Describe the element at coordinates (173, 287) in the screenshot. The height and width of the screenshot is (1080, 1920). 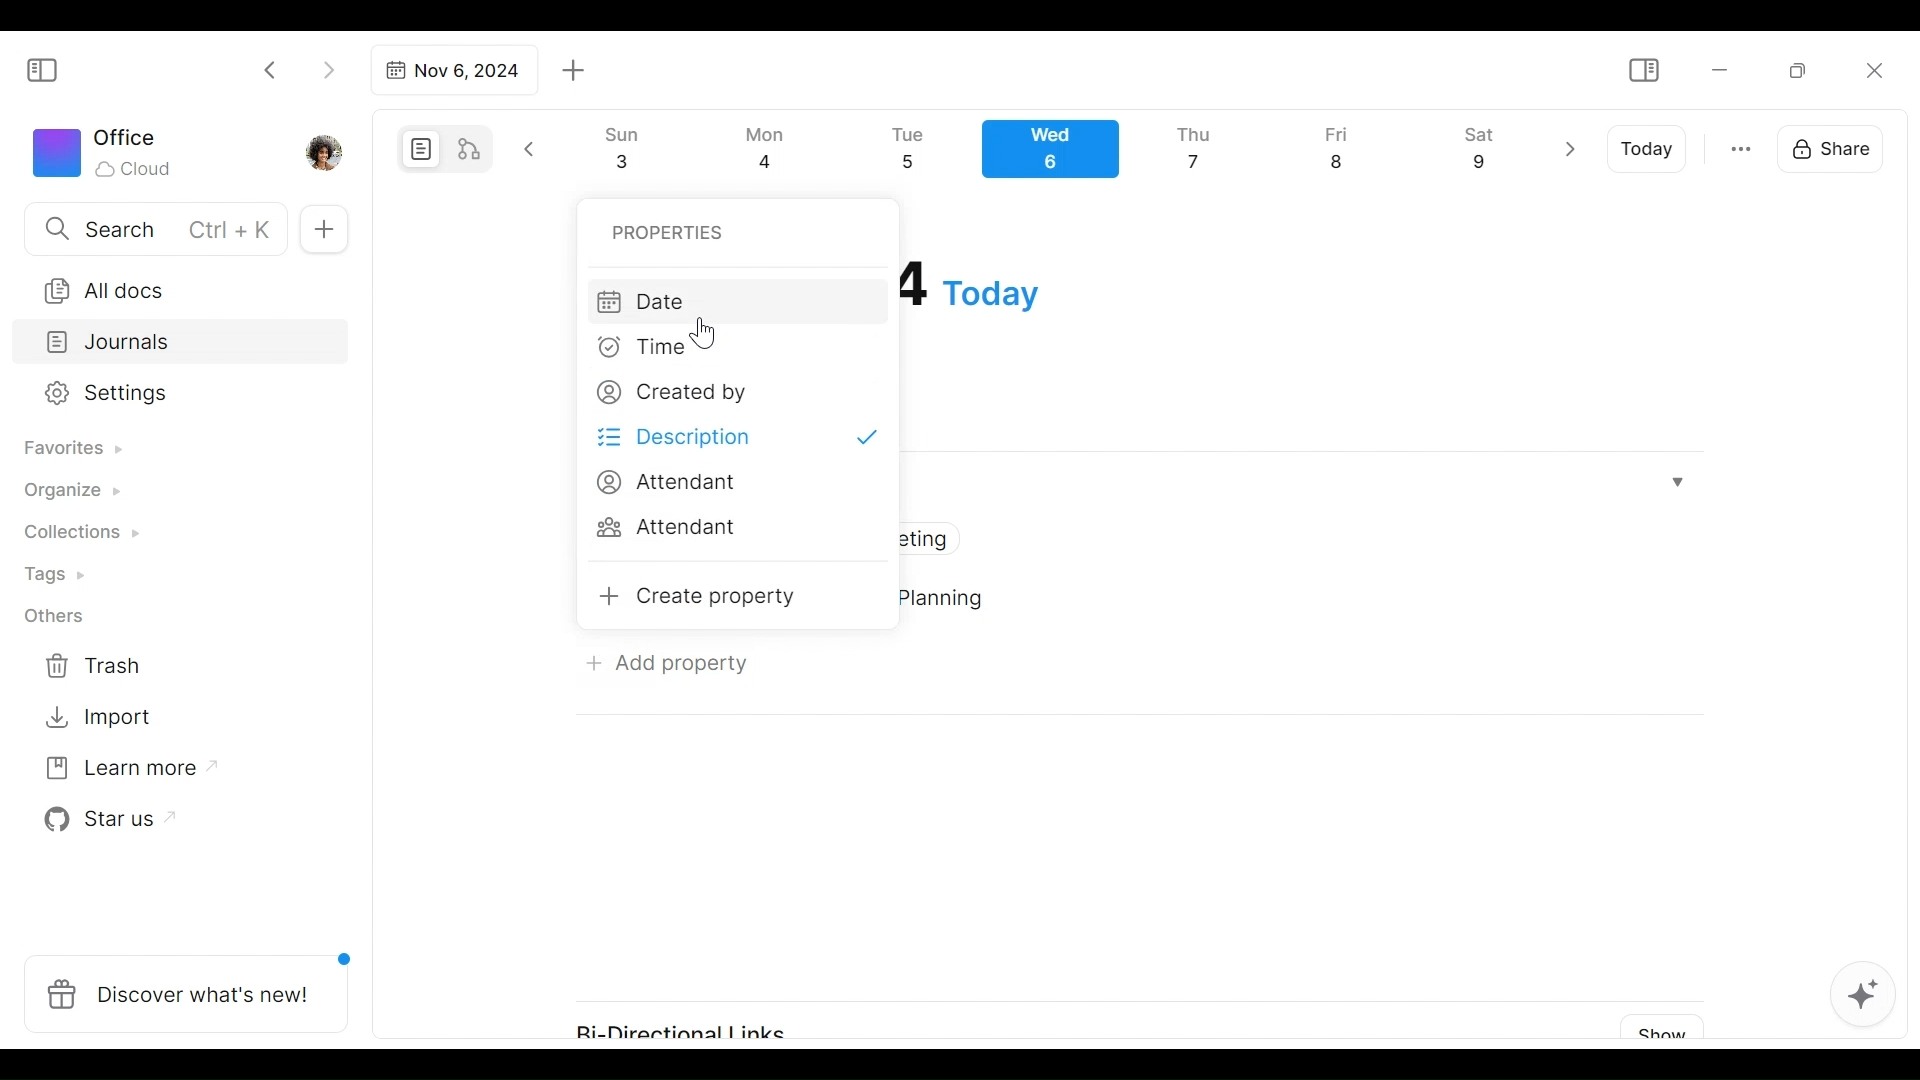
I see `All documents` at that location.